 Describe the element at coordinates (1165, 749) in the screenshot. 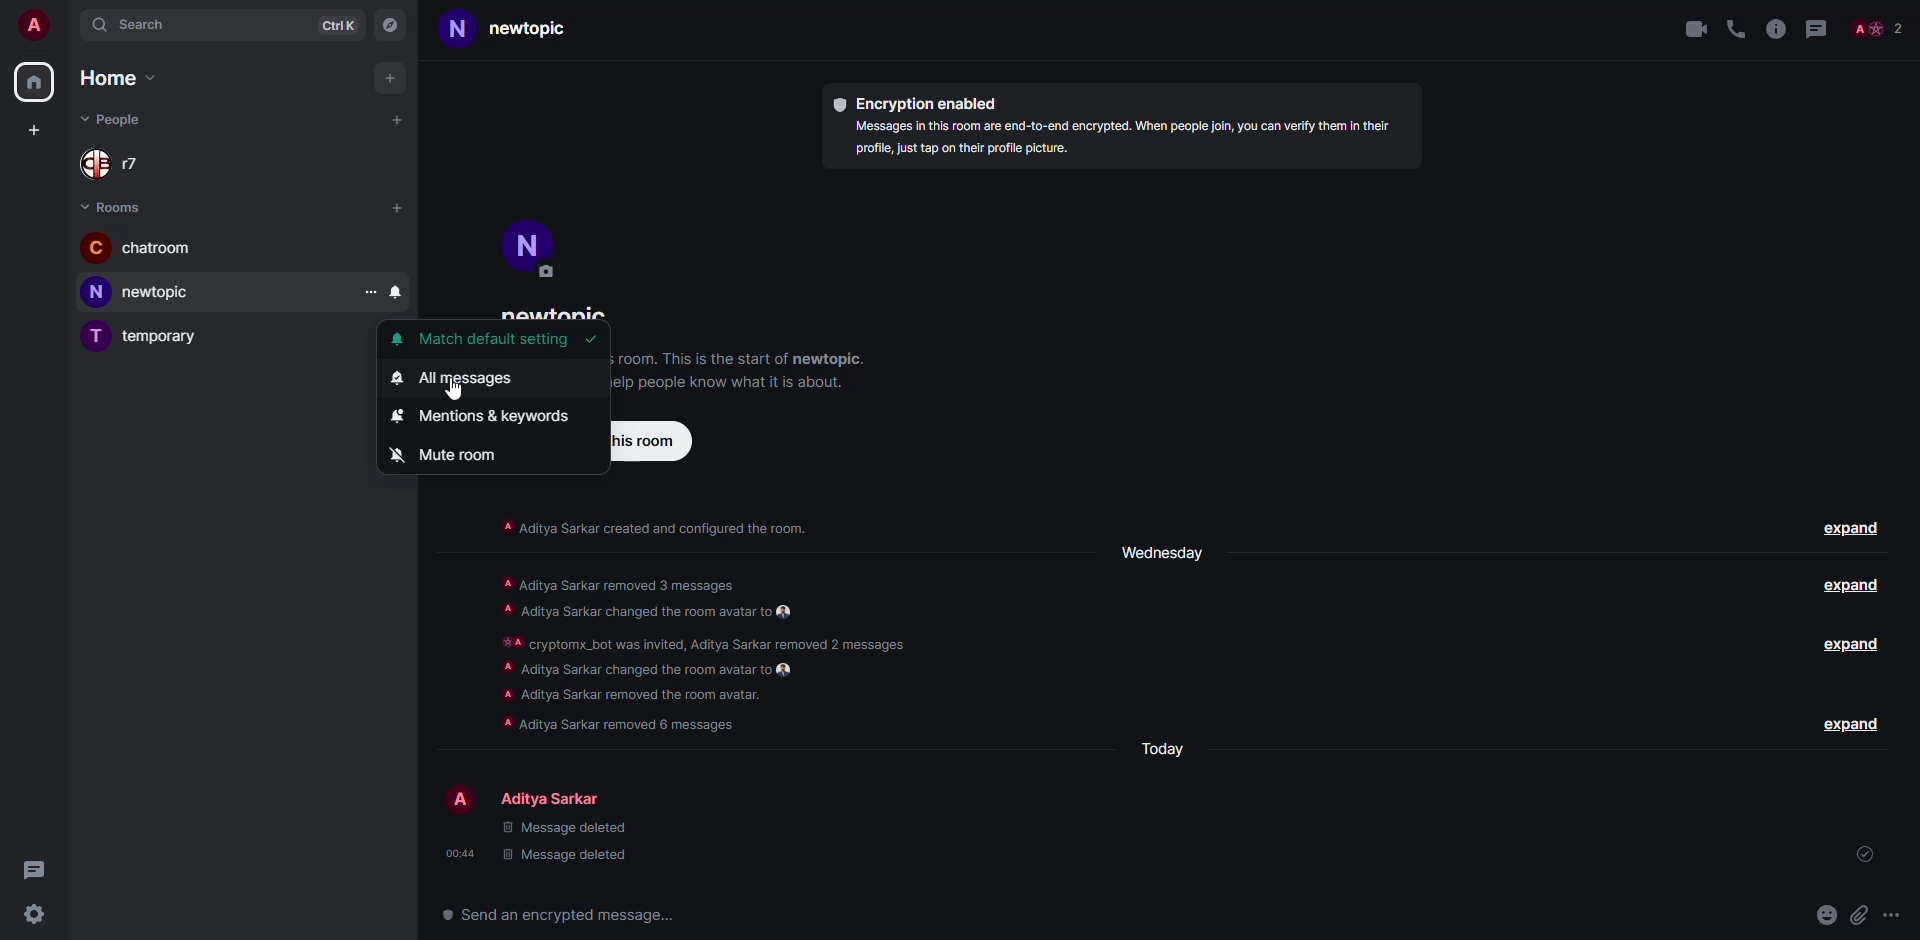

I see `day` at that location.